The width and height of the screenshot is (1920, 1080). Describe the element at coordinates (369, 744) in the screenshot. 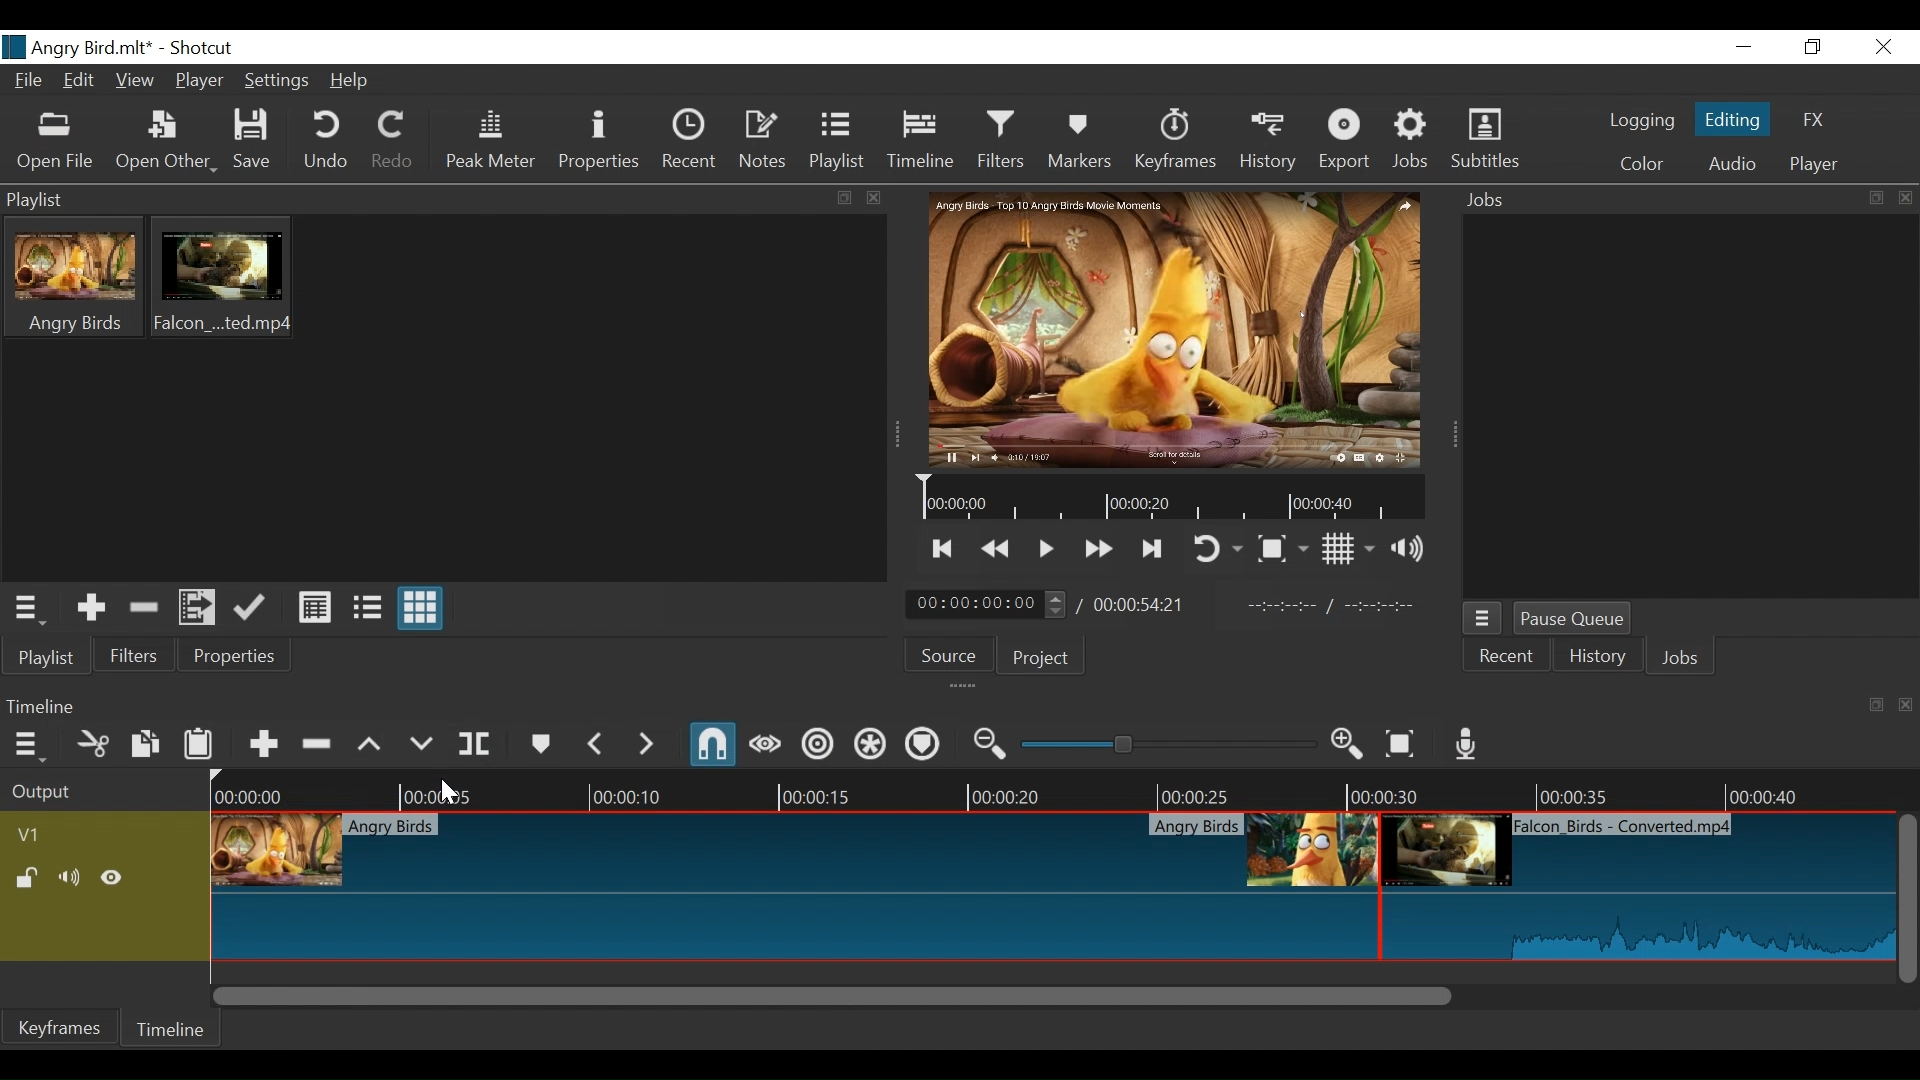

I see `lift` at that location.